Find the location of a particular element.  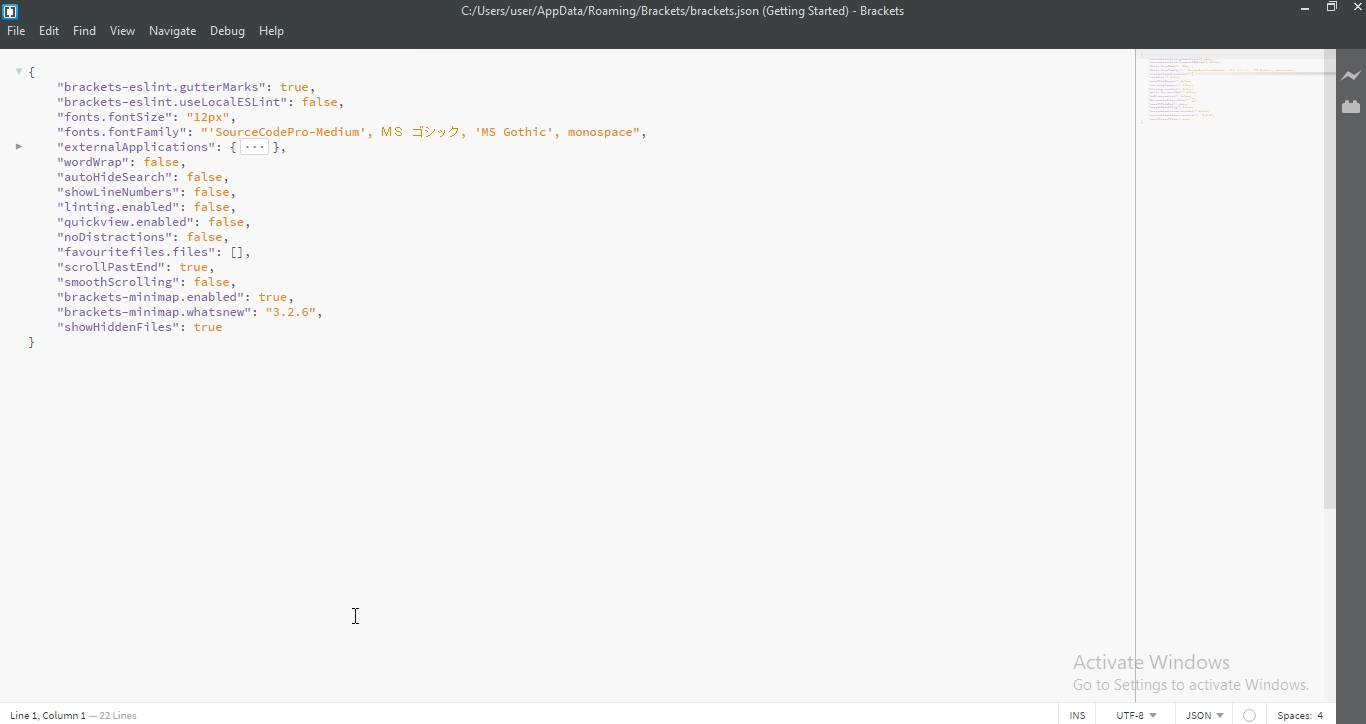

json is located at coordinates (1207, 713).